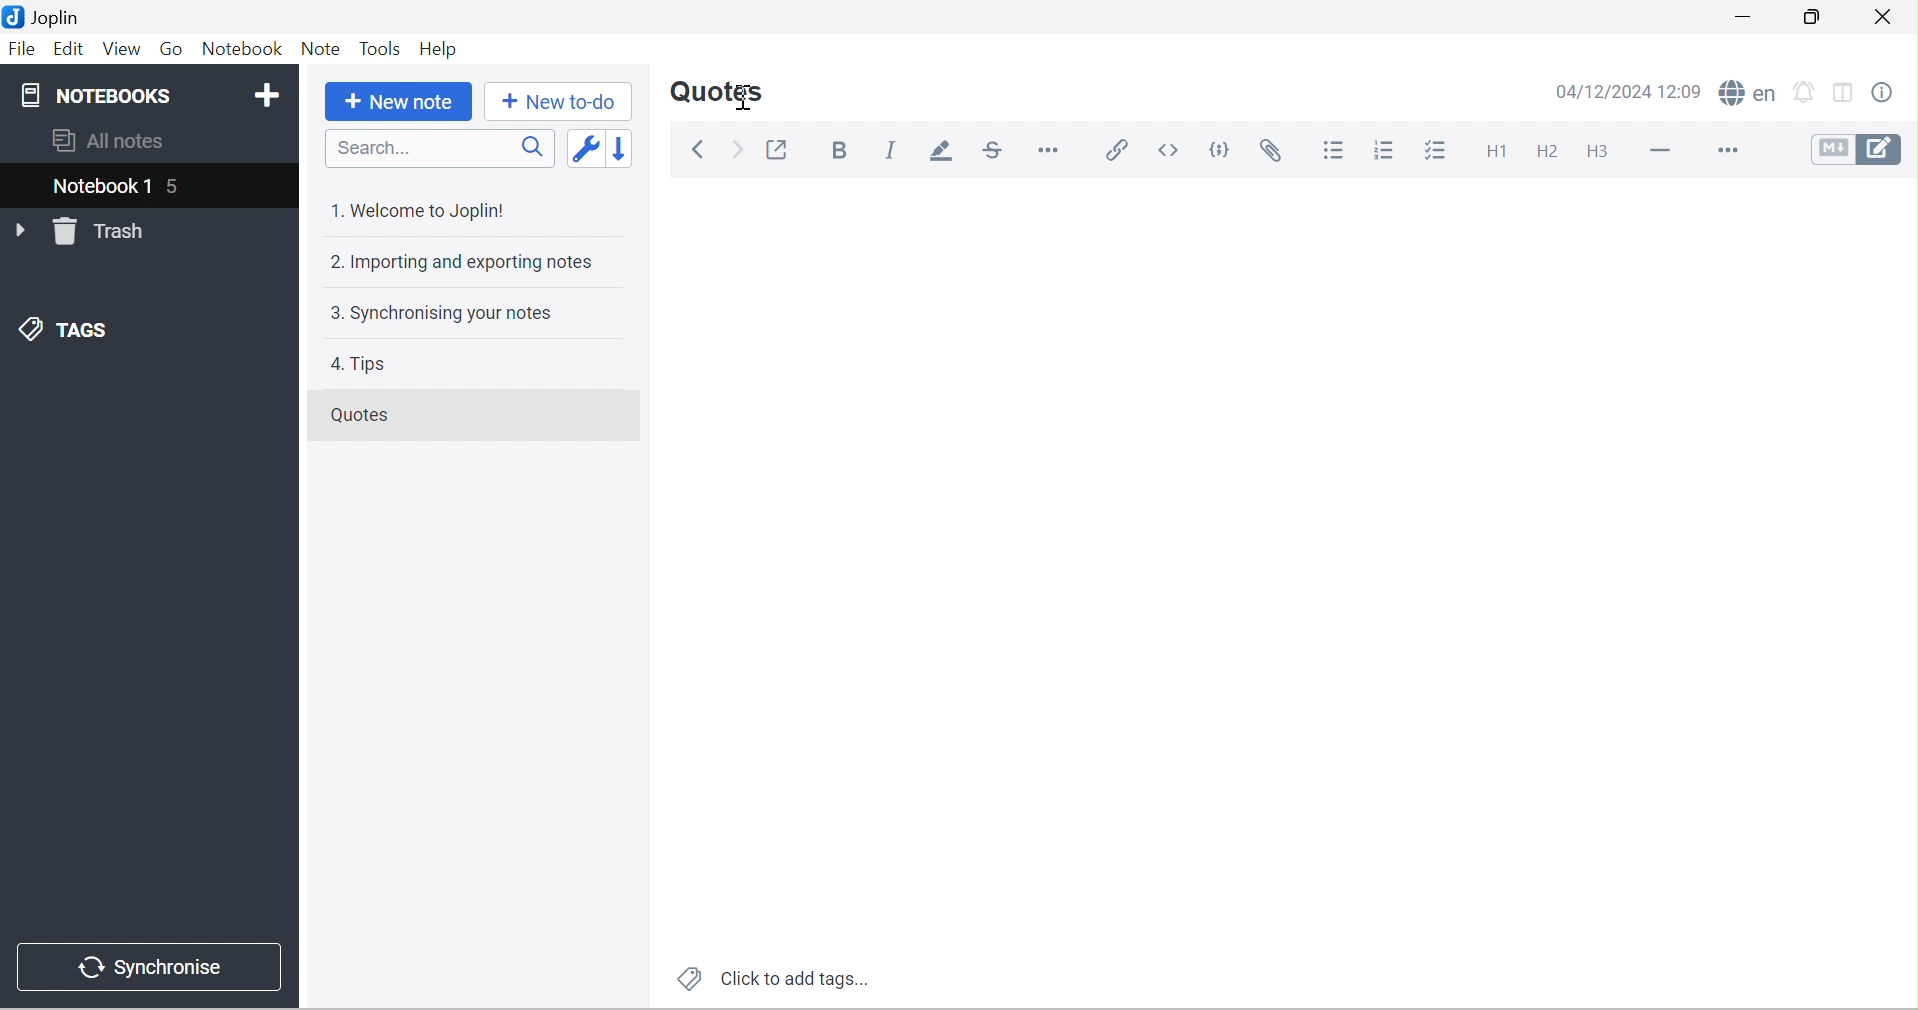 This screenshot has width=1918, height=1010. I want to click on Bulleted list, so click(1335, 153).